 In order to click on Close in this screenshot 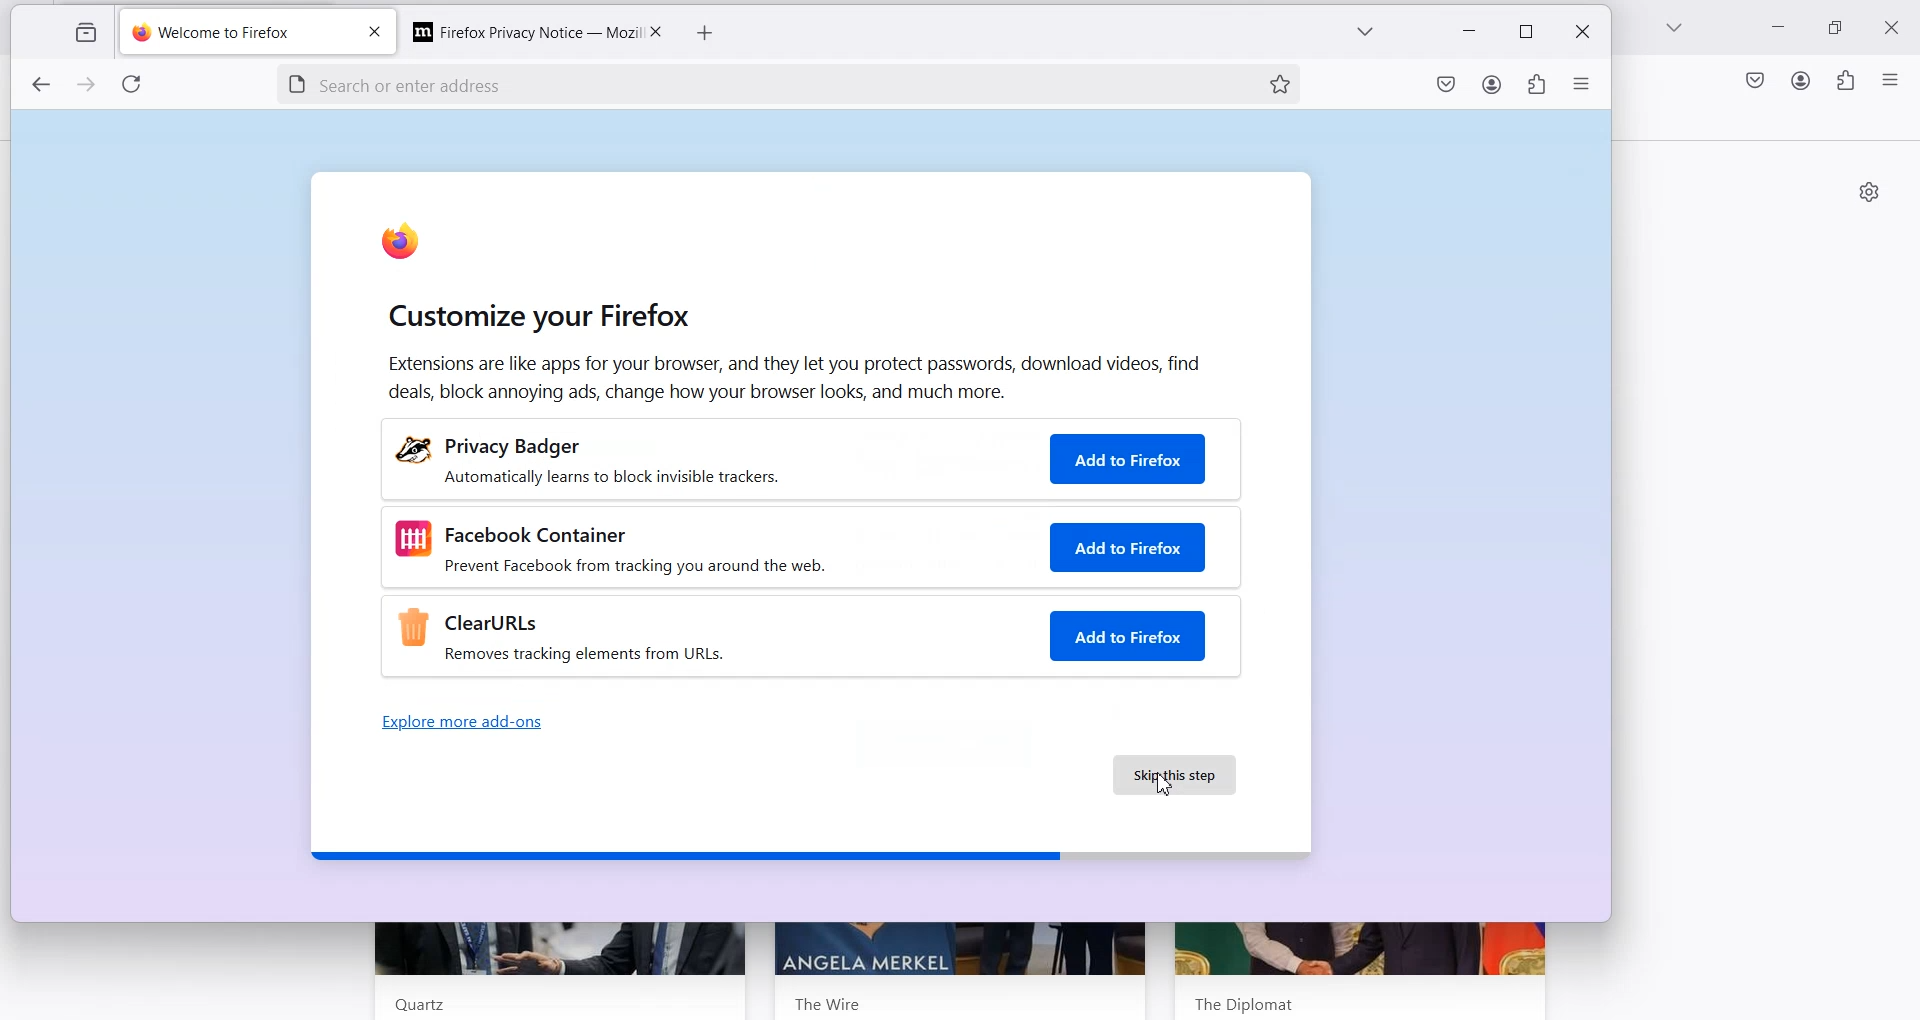, I will do `click(654, 31)`.